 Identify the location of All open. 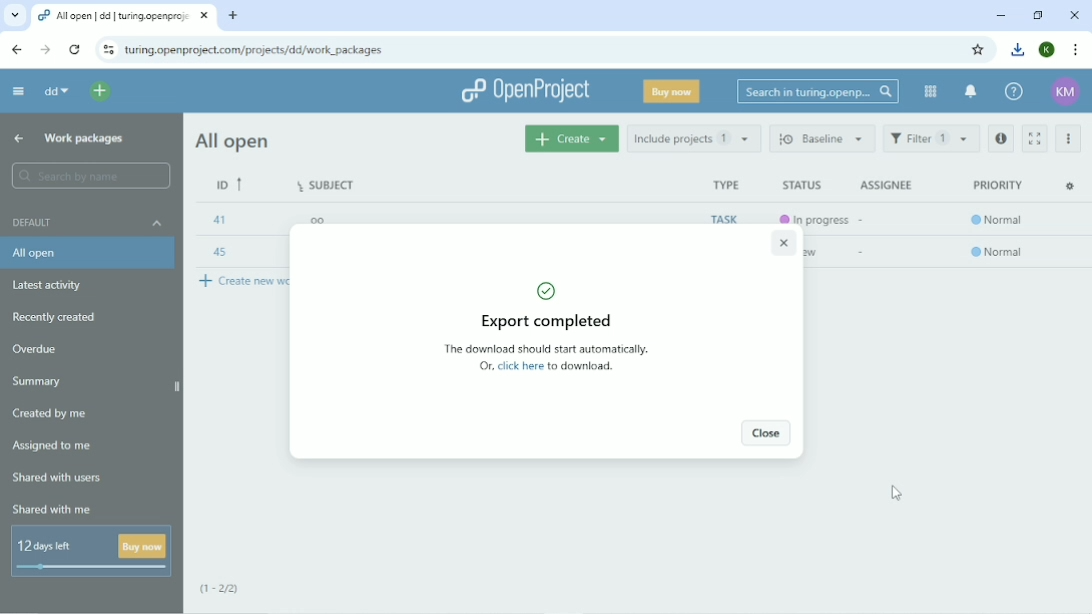
(88, 253).